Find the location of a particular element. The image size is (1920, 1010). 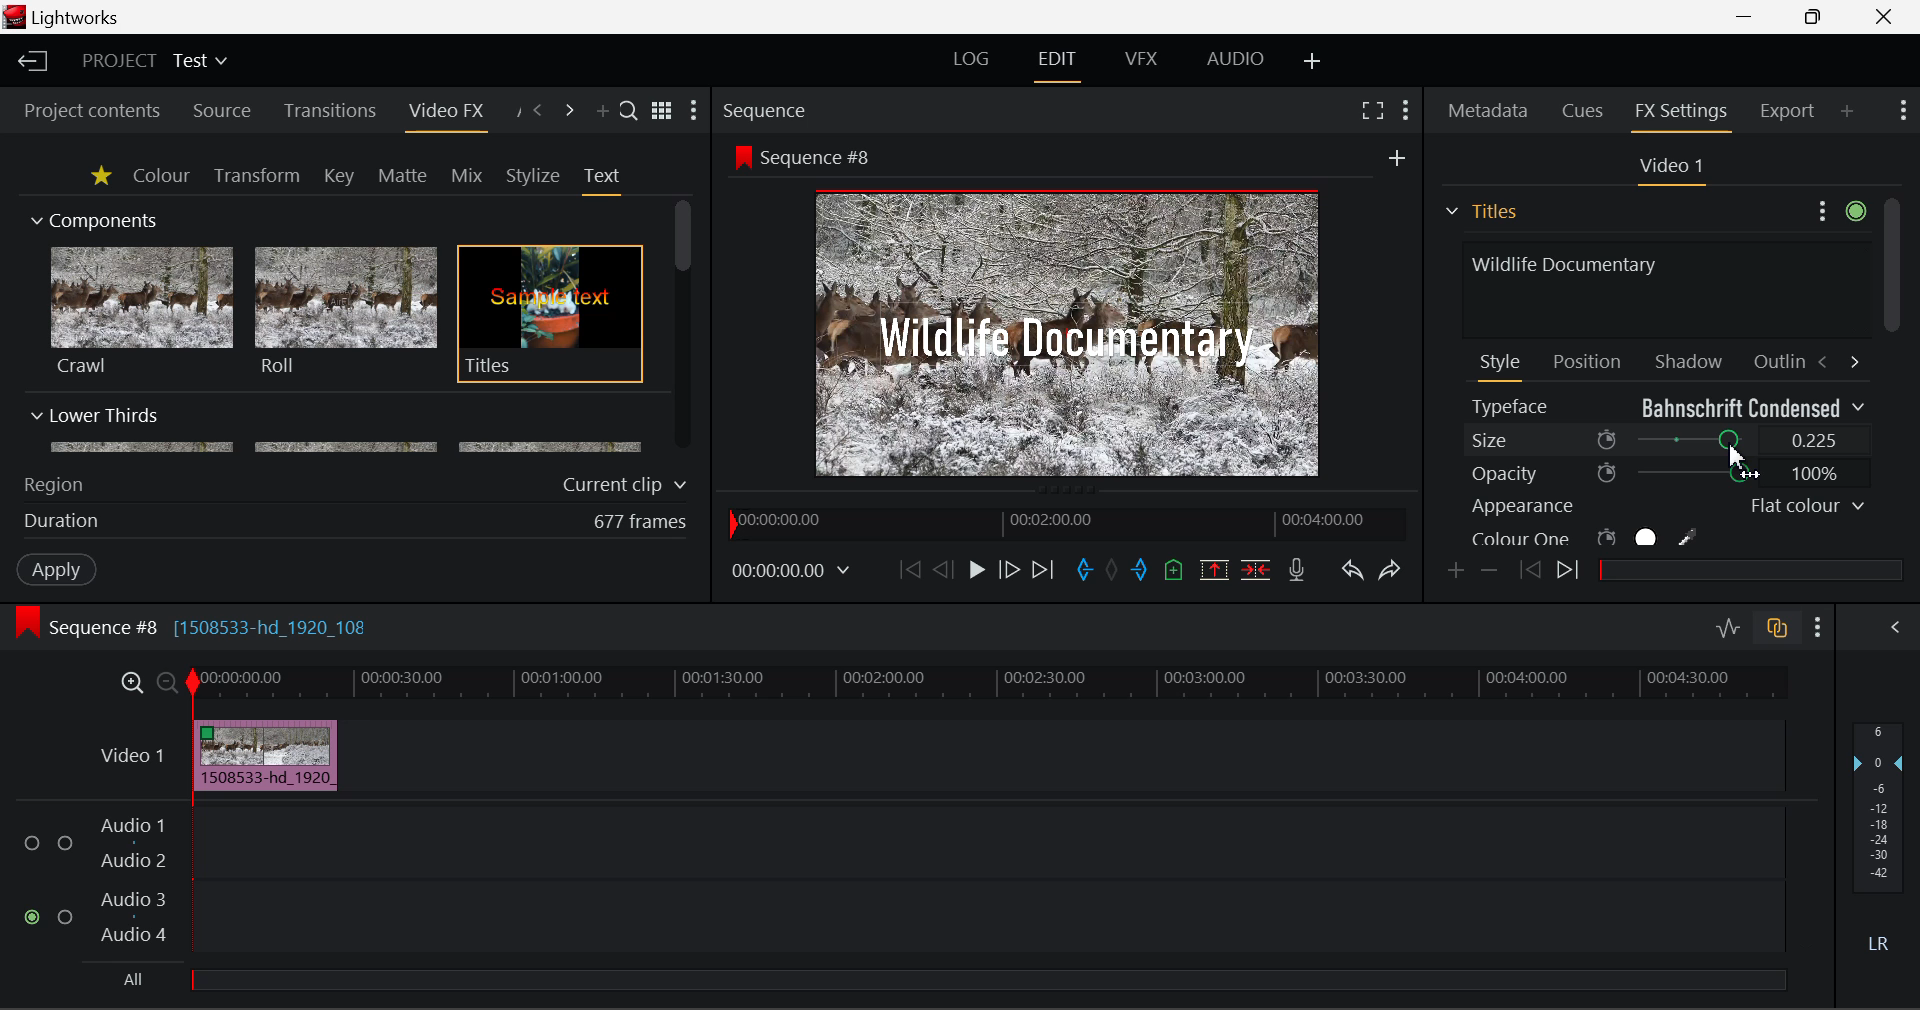

Sequence #8 is located at coordinates (824, 158).